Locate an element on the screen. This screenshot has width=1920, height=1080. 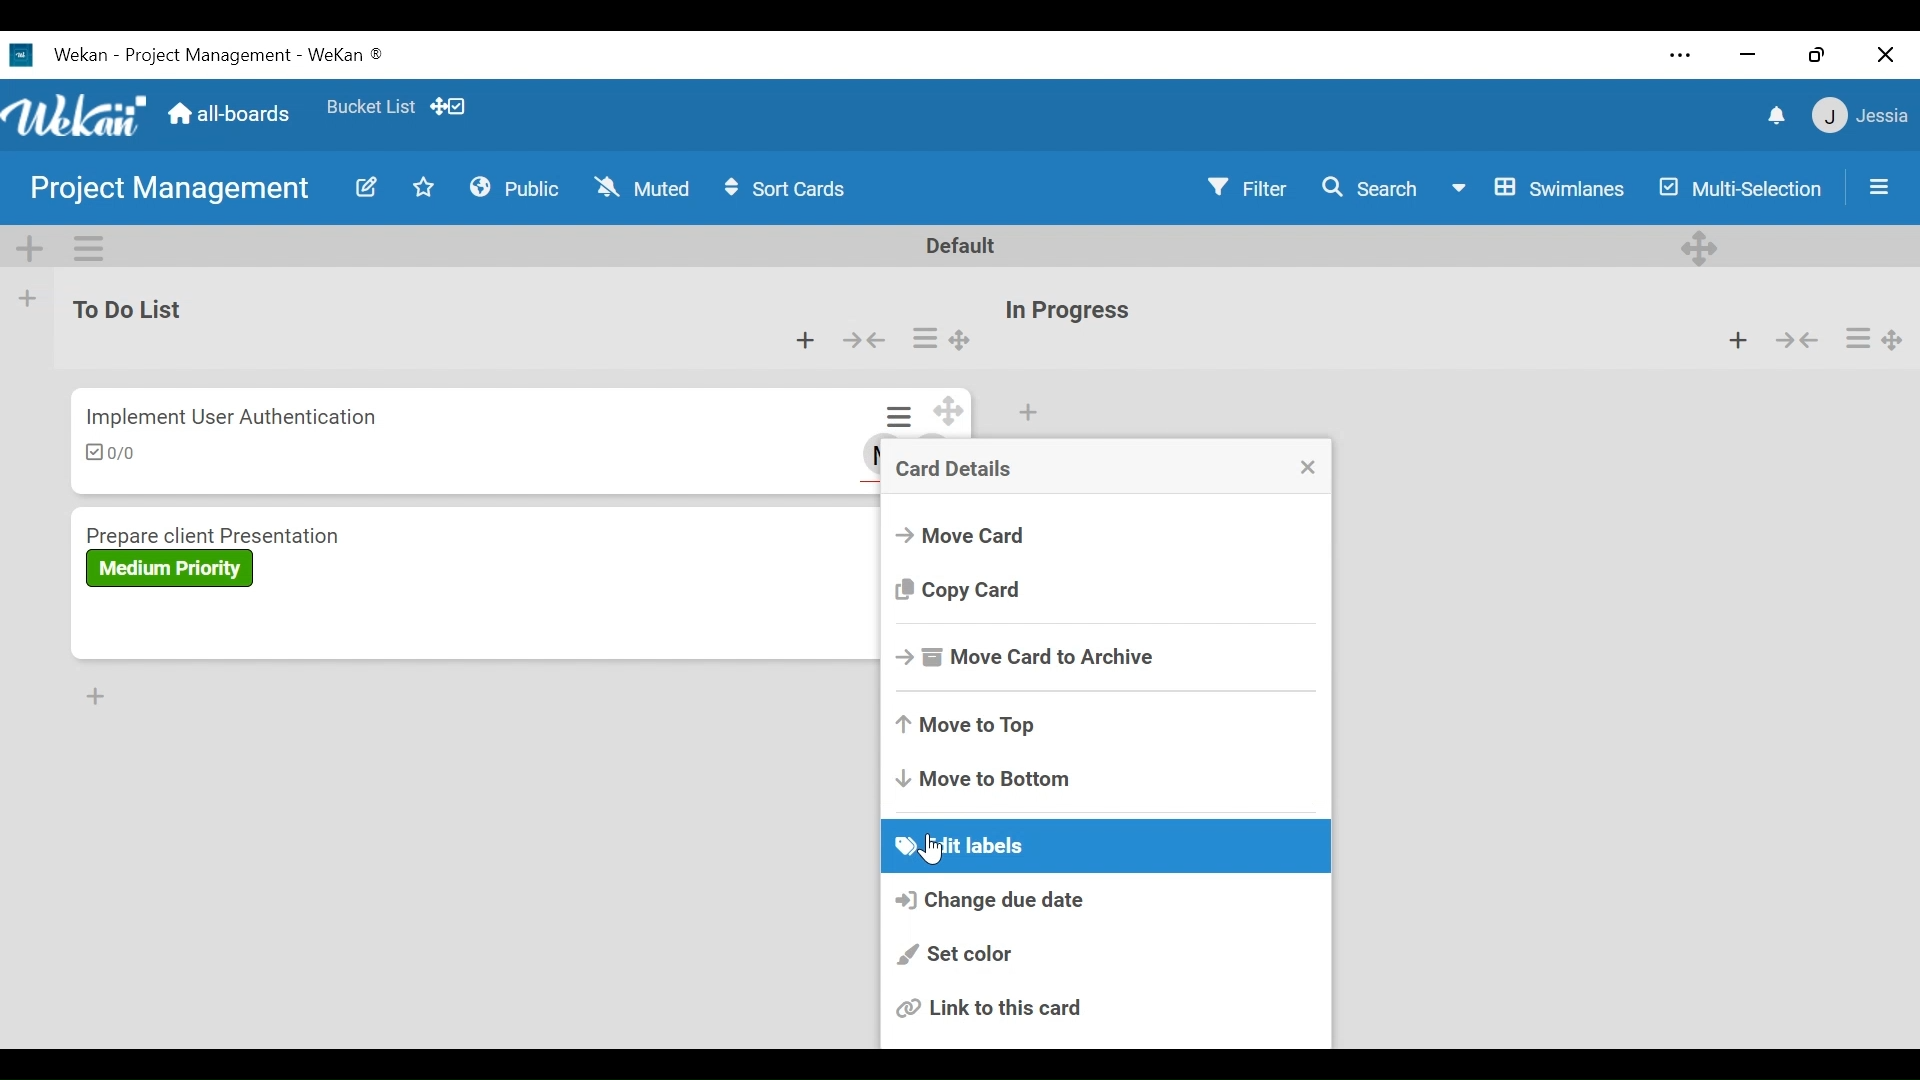
Muted is located at coordinates (641, 187).